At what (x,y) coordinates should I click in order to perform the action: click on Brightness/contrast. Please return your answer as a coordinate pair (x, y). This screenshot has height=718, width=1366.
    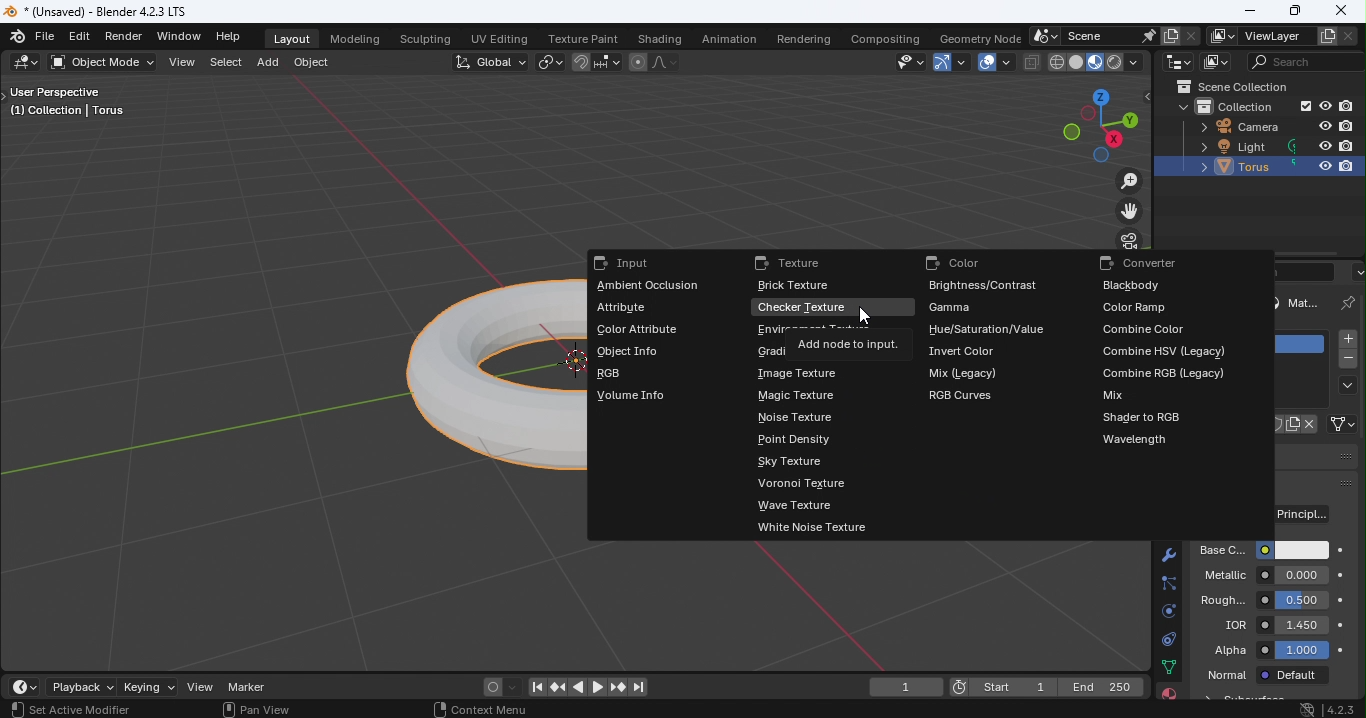
    Looking at the image, I should click on (976, 288).